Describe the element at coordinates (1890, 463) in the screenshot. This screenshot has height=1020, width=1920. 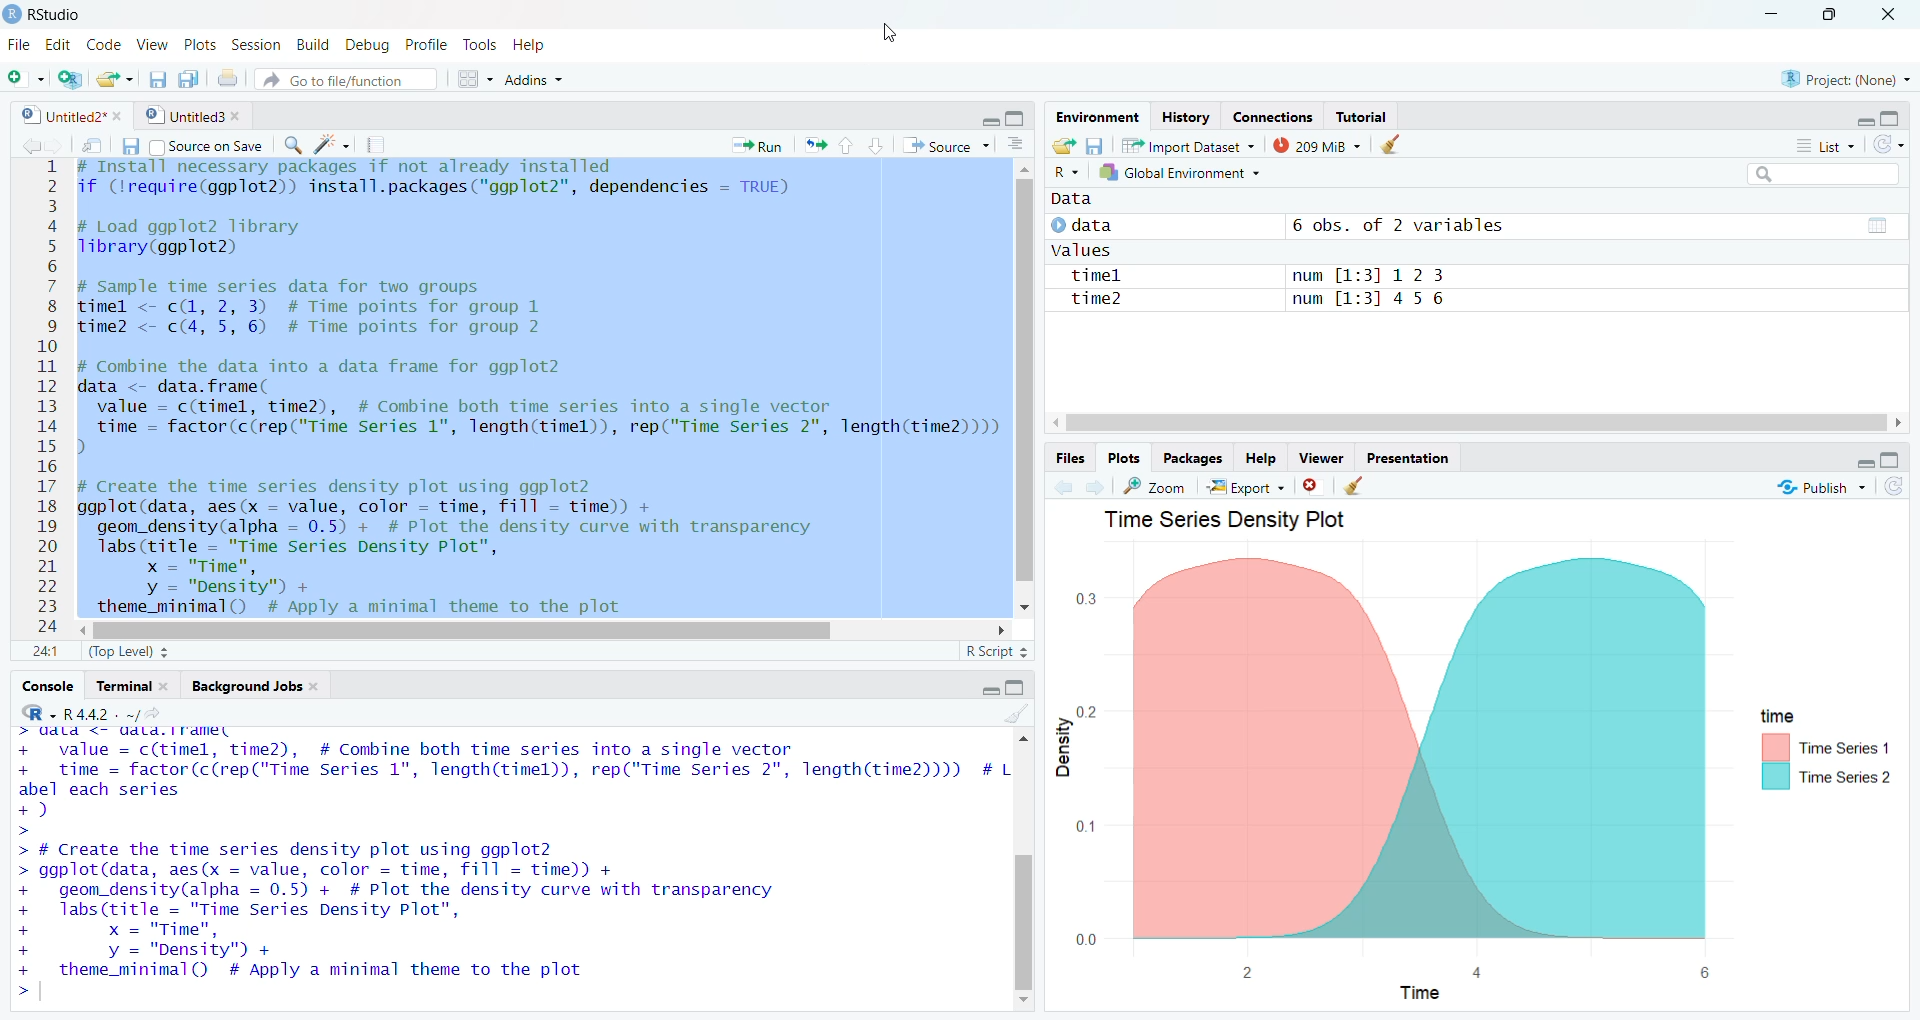
I see `Maximize` at that location.